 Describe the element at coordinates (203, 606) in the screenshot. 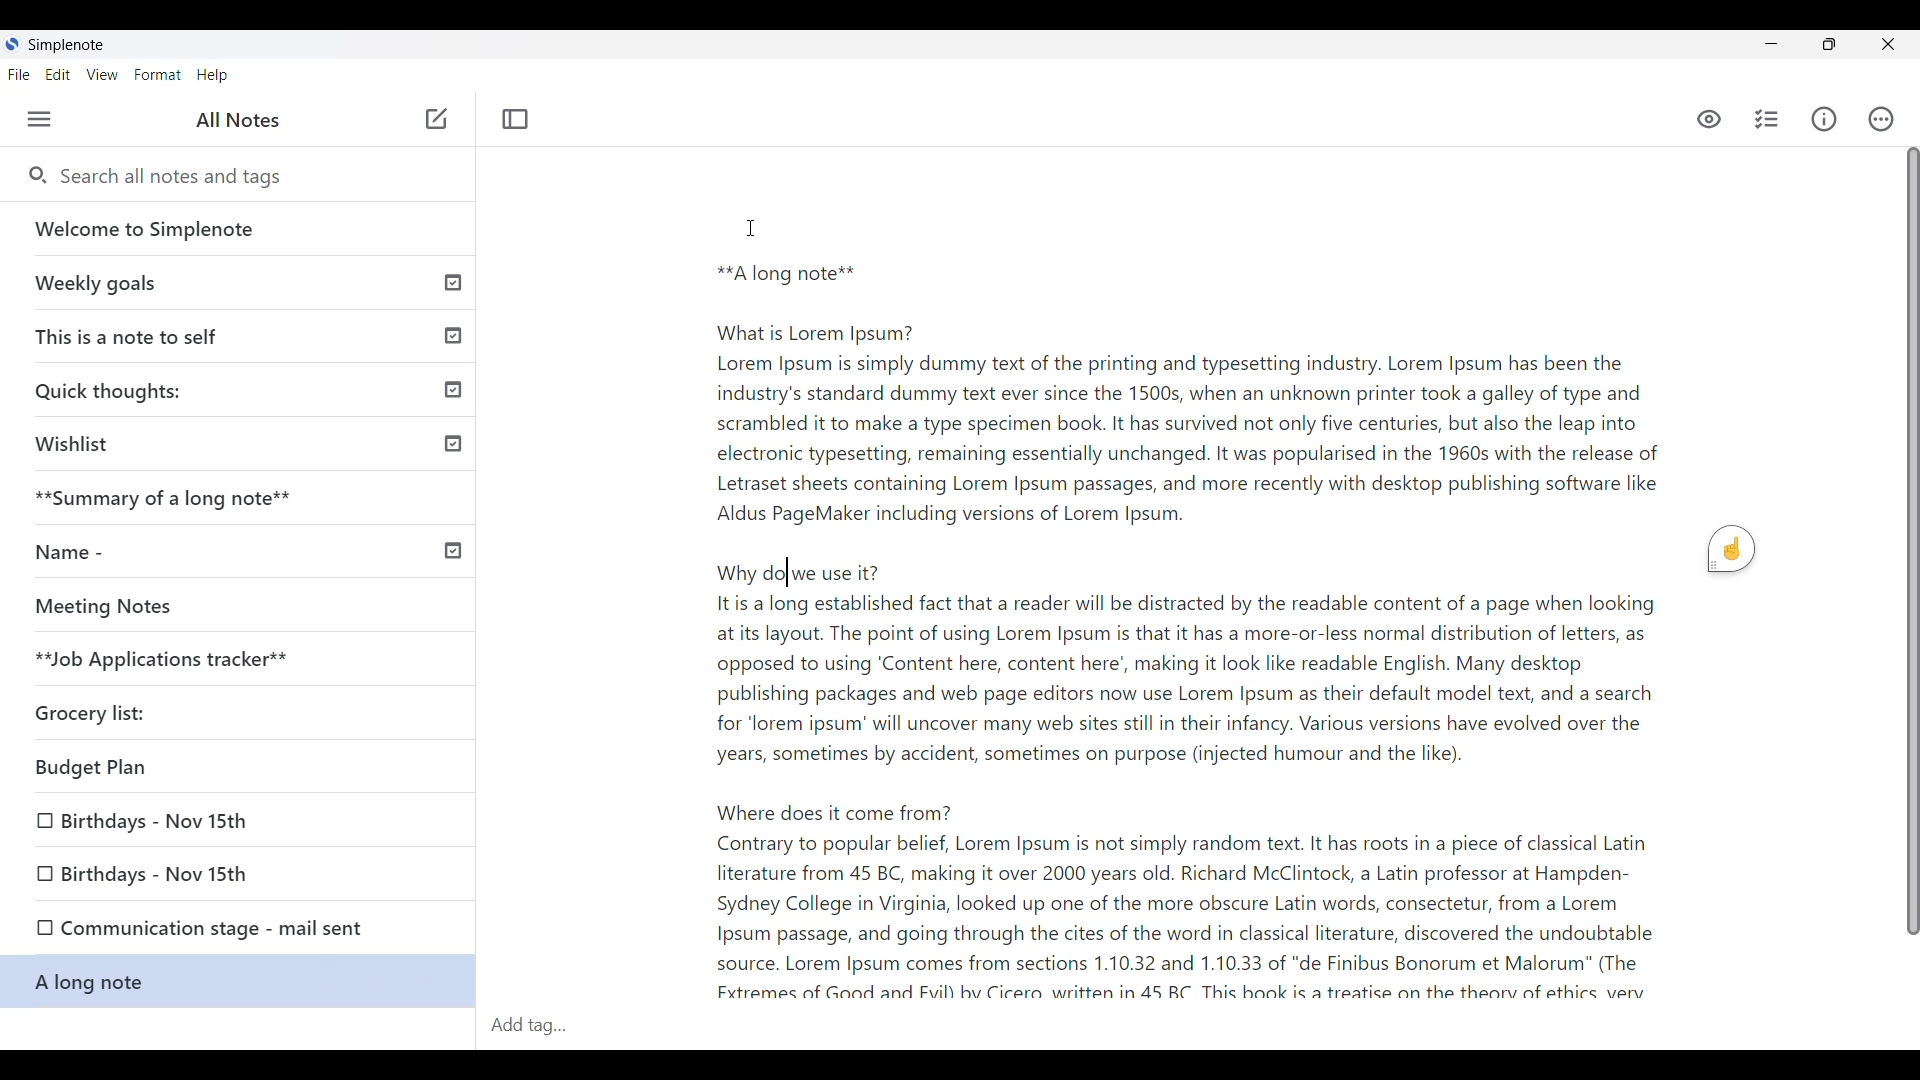

I see `Meeting notes` at that location.